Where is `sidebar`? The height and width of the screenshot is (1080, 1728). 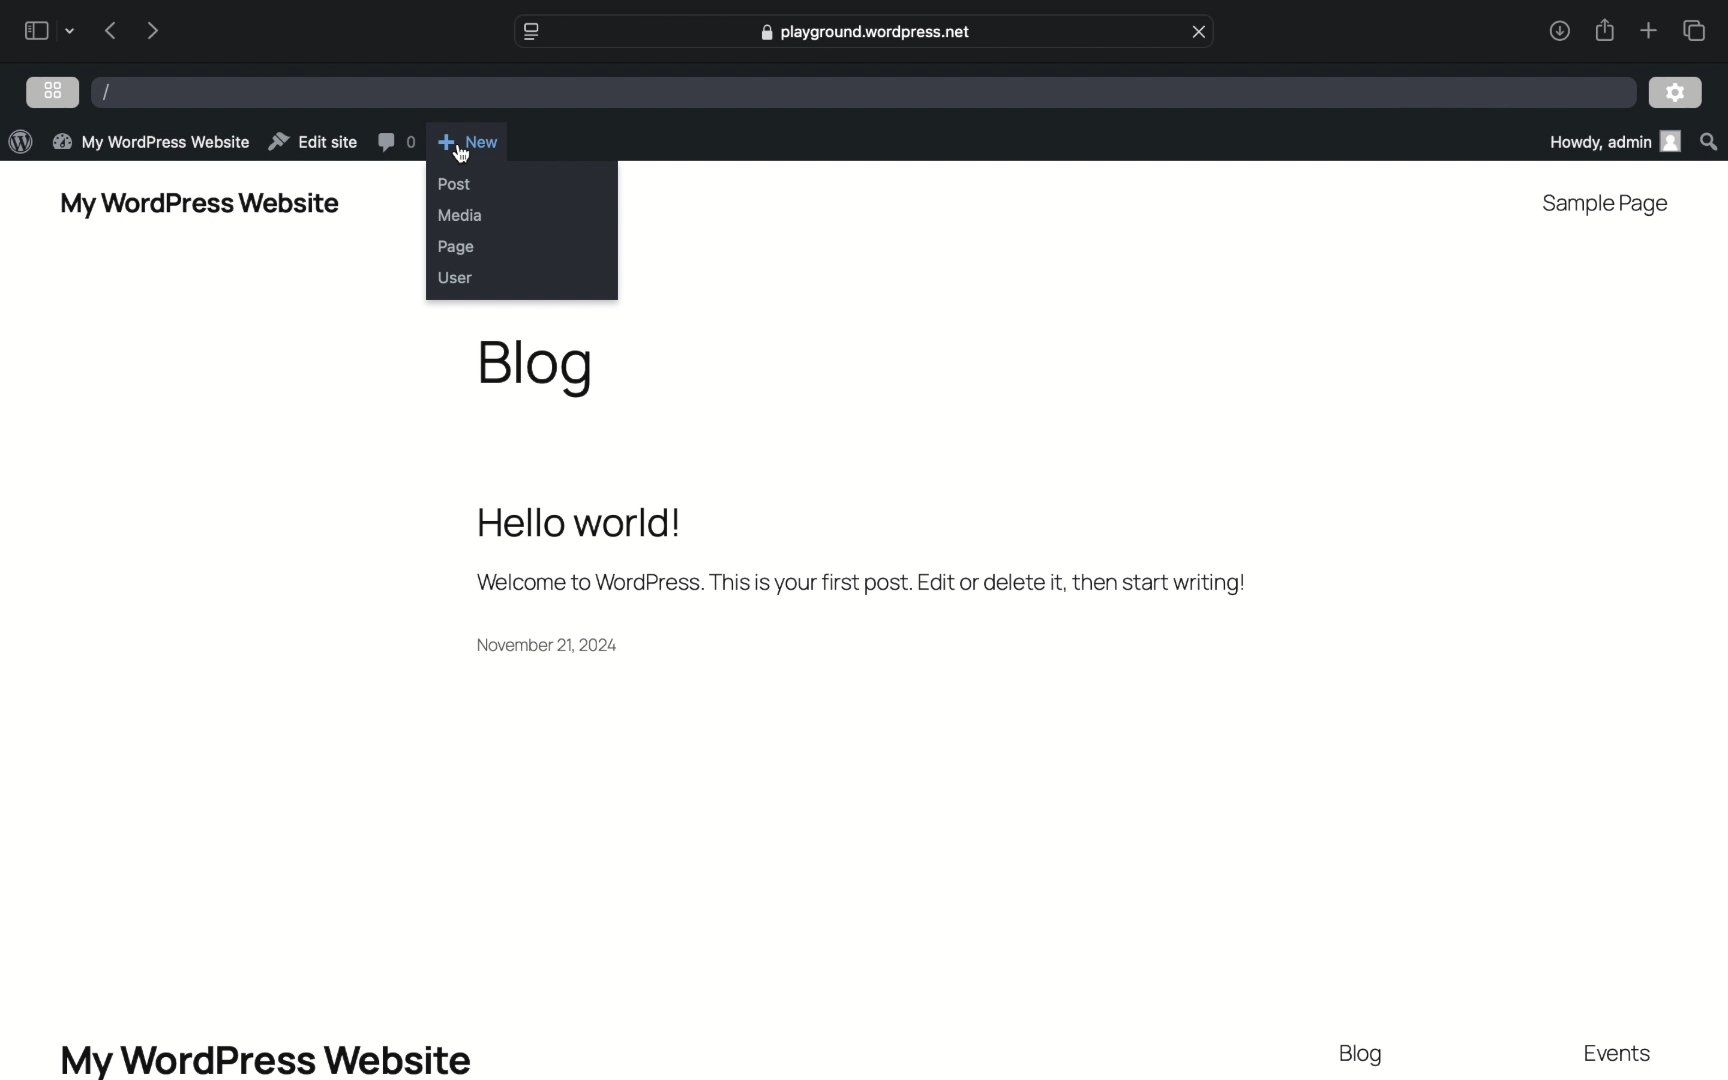 sidebar is located at coordinates (36, 30).